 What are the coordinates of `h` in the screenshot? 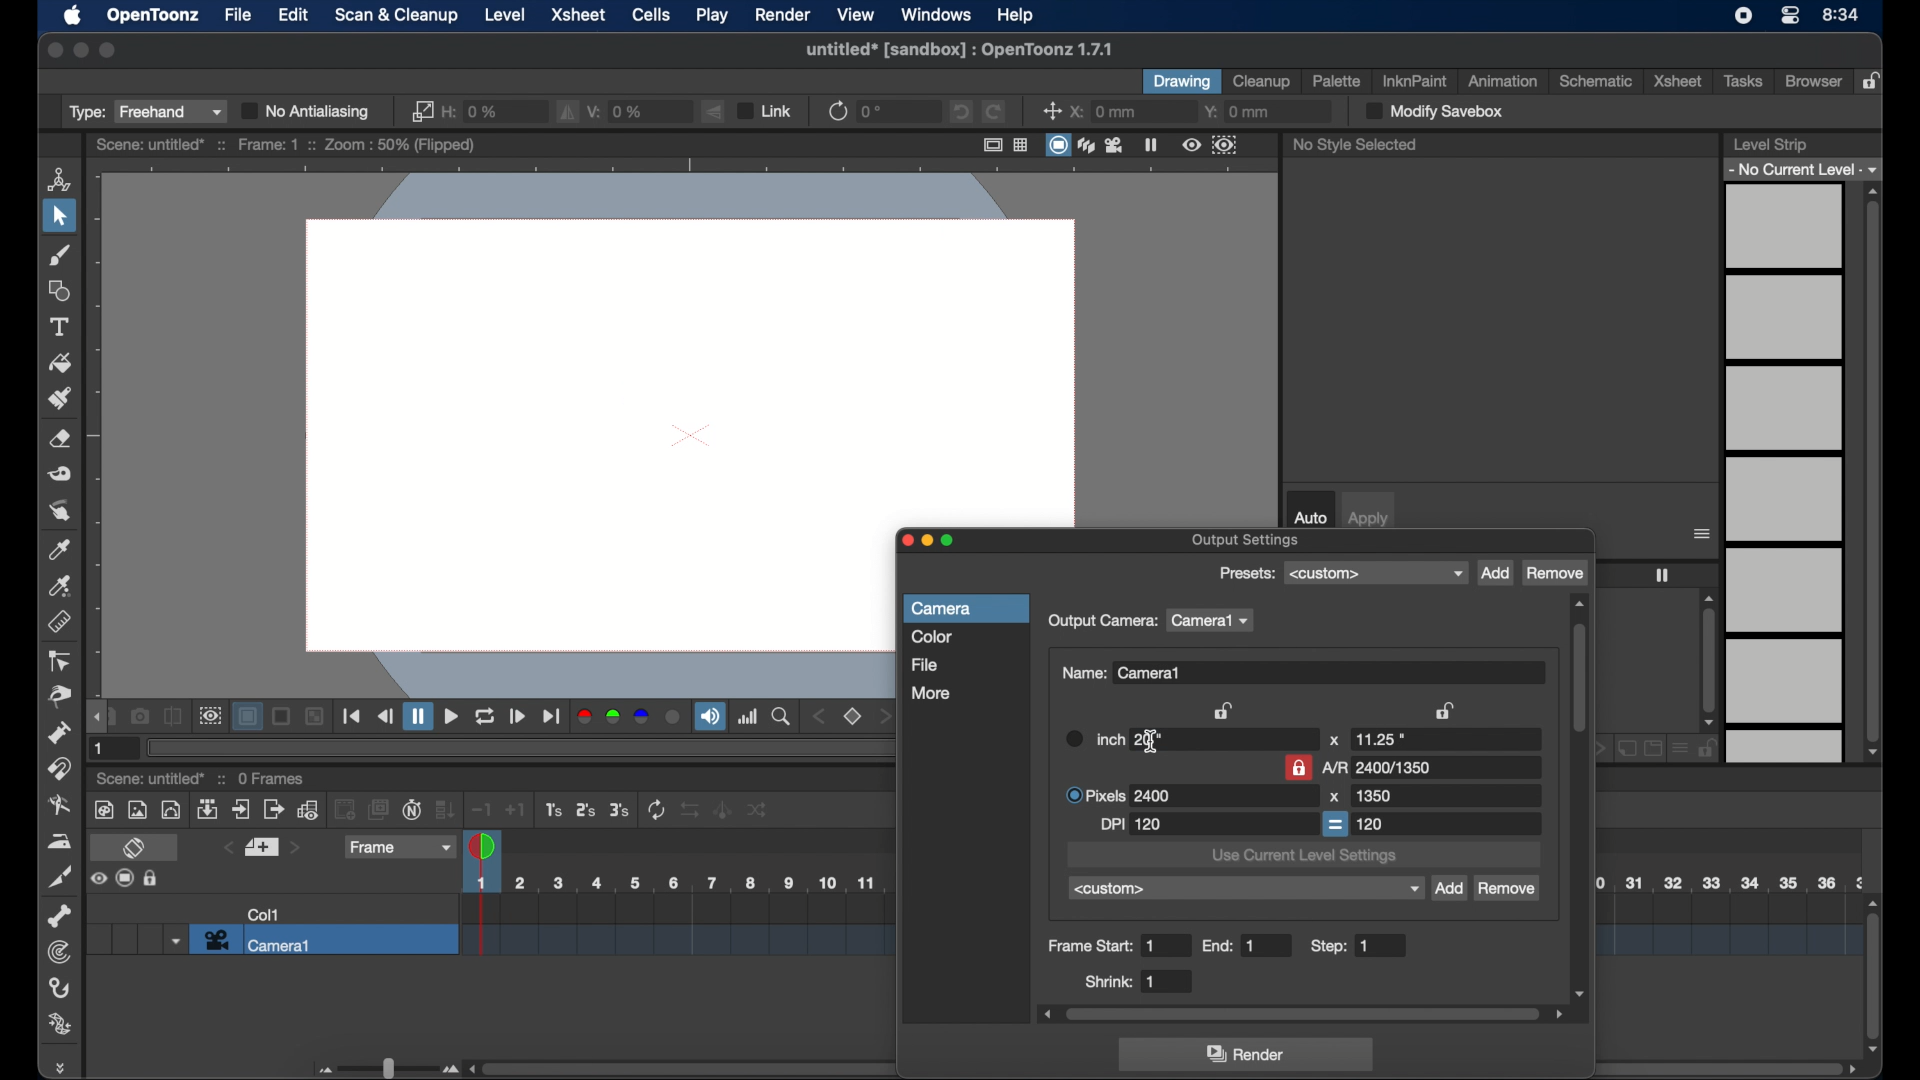 It's located at (473, 109).